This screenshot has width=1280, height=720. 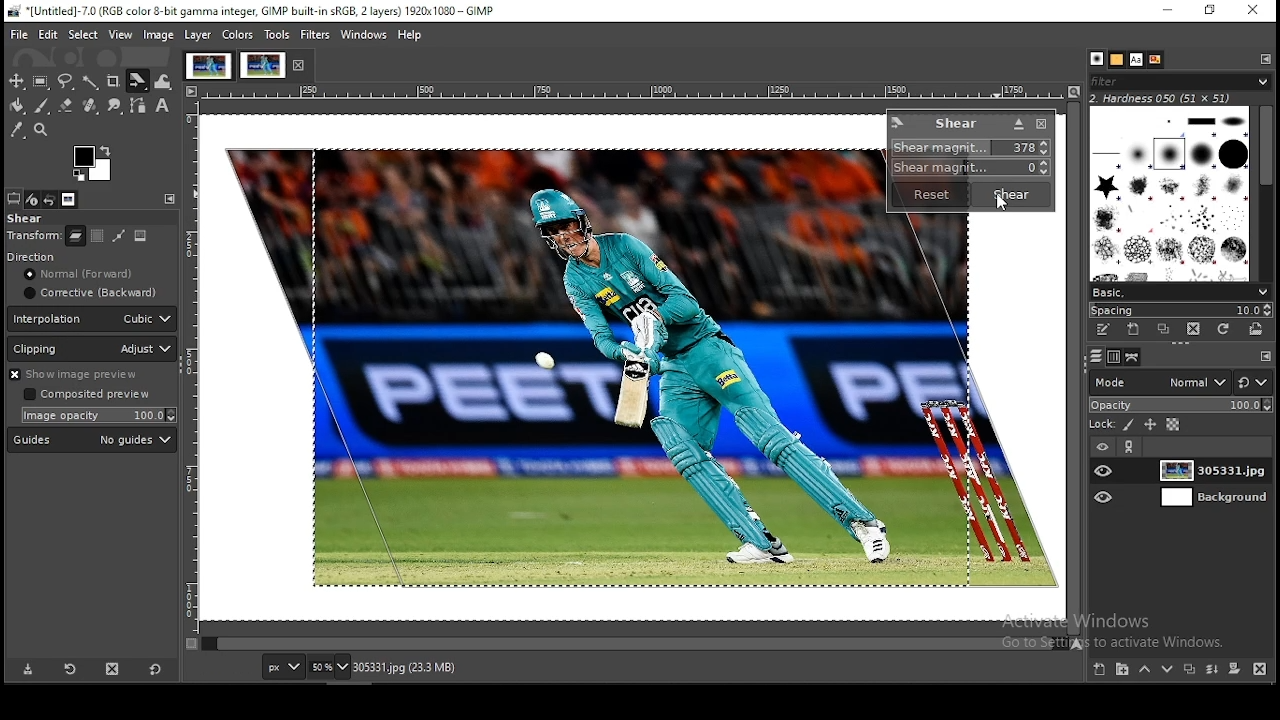 What do you see at coordinates (930, 195) in the screenshot?
I see `reset` at bounding box center [930, 195].